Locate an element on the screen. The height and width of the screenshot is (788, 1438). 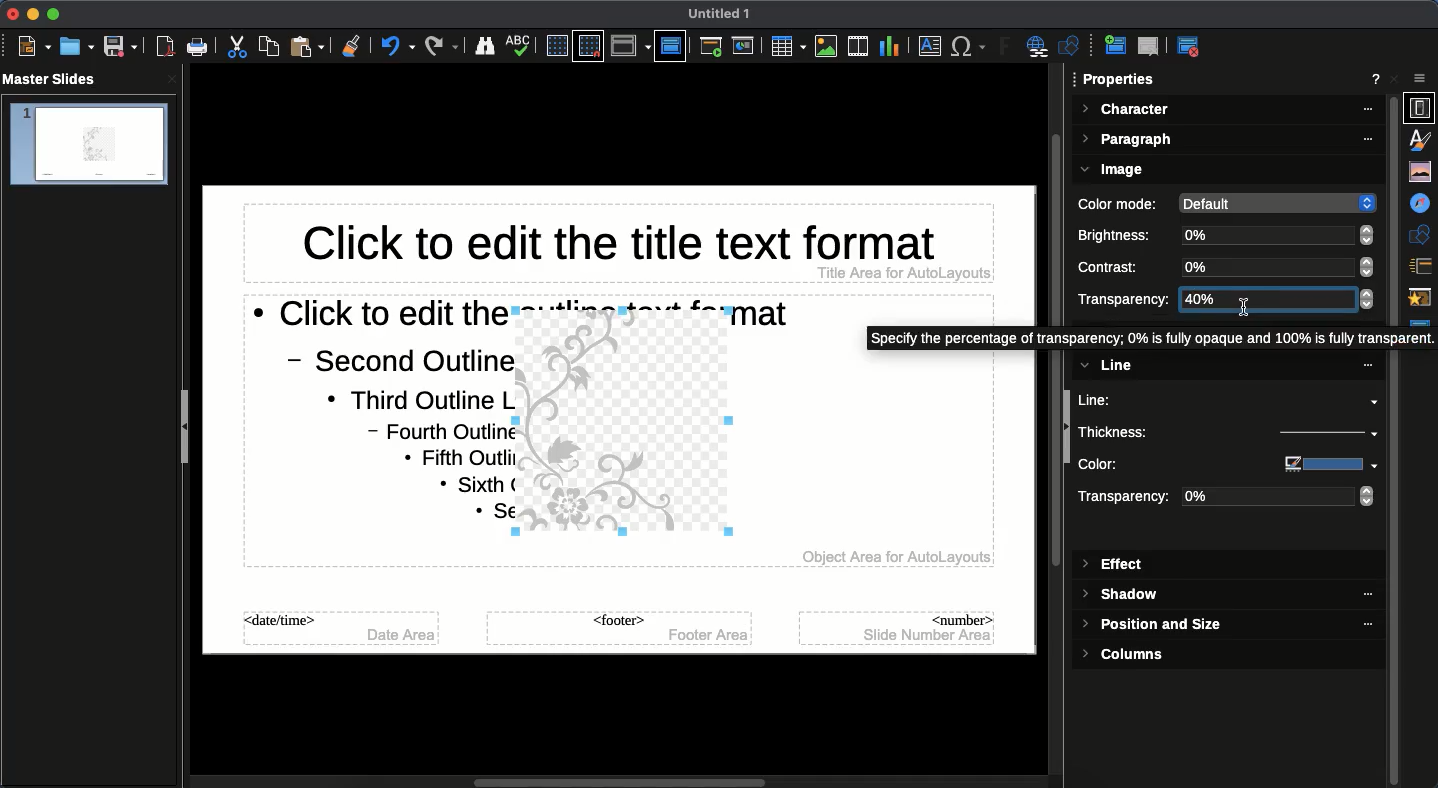
Effect is located at coordinates (1115, 565).